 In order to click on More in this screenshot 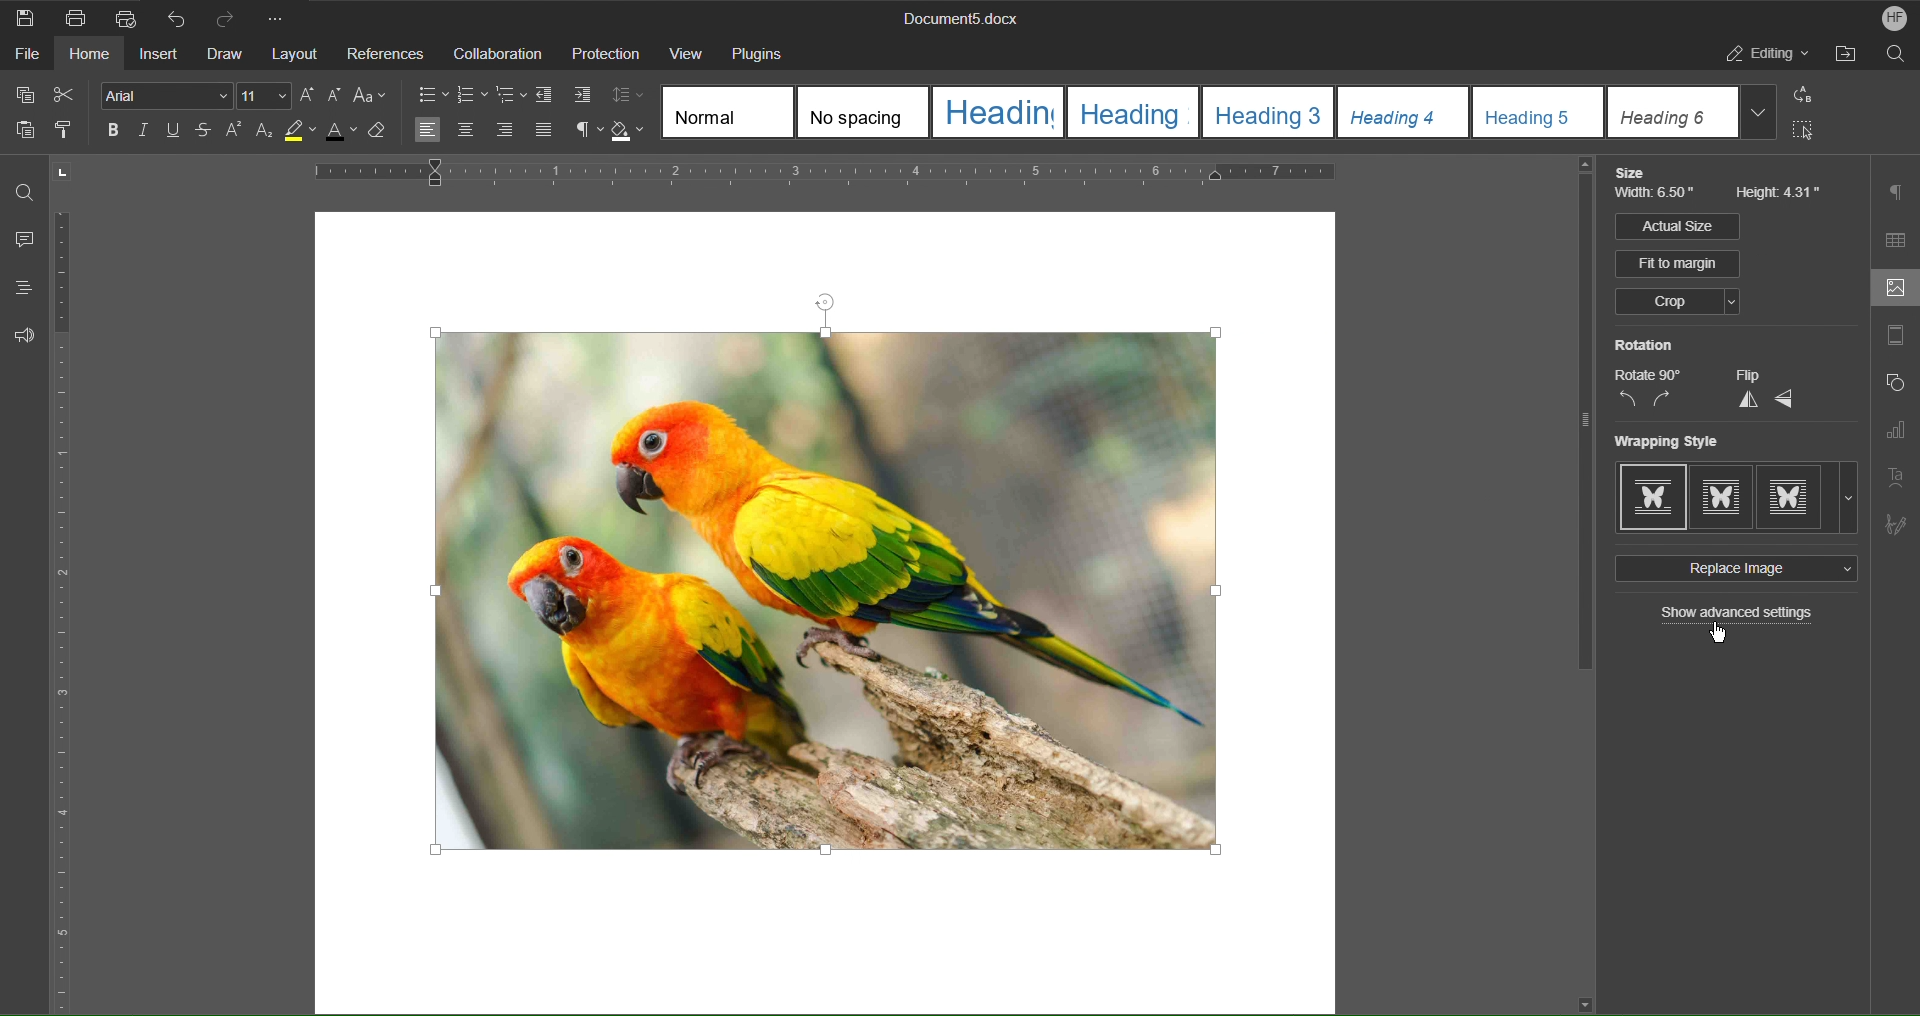, I will do `click(281, 17)`.